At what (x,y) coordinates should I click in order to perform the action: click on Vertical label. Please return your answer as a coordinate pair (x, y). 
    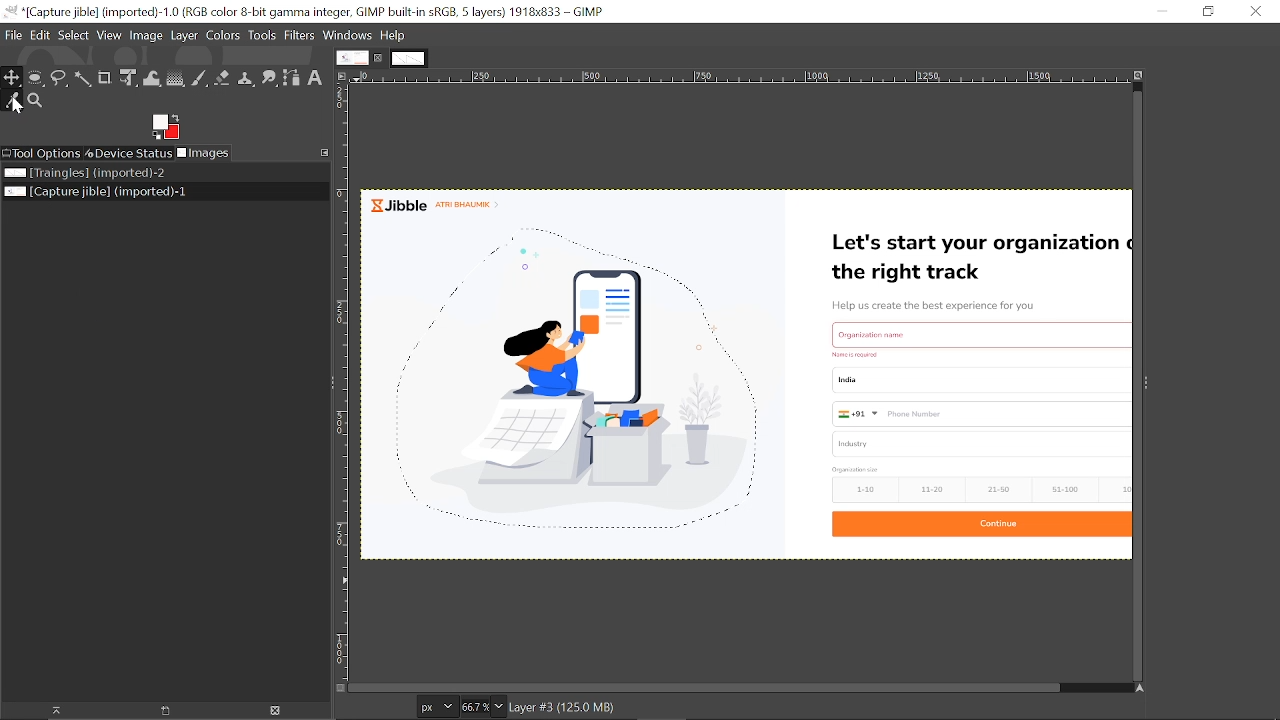
    Looking at the image, I should click on (342, 384).